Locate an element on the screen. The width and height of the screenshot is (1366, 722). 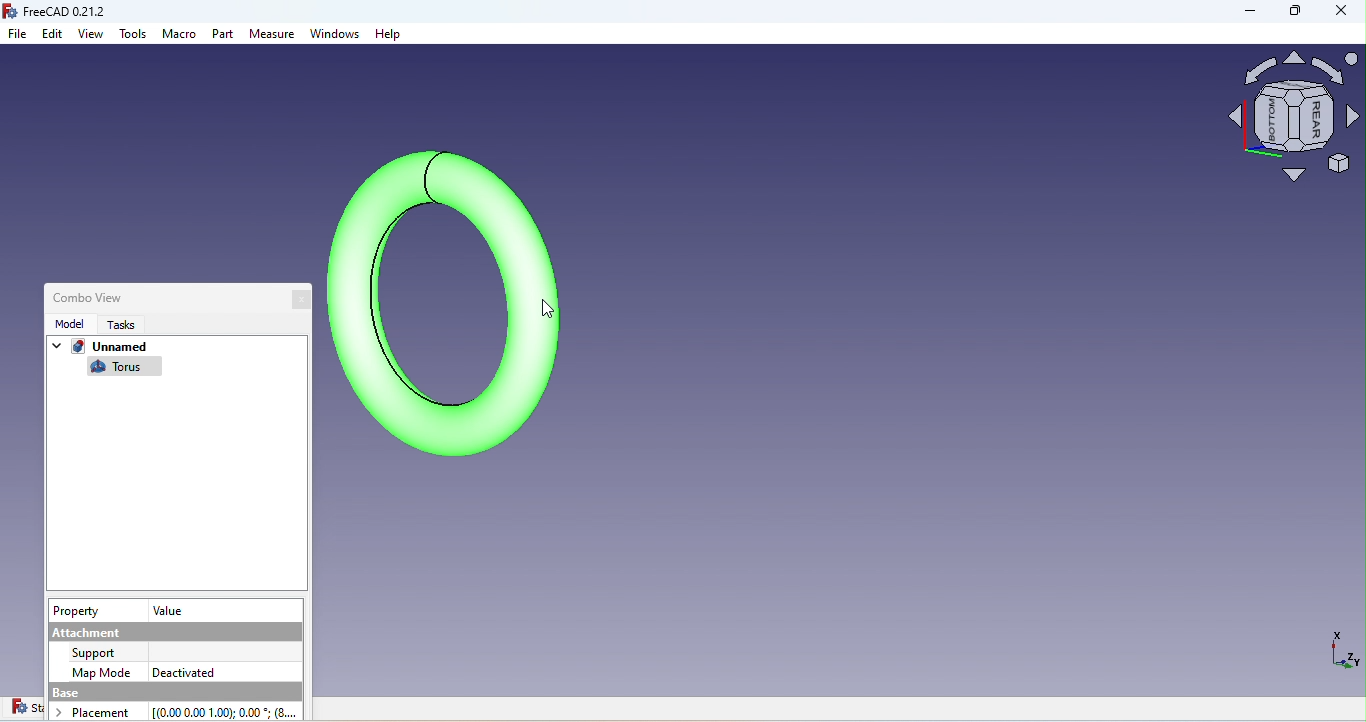
Windows is located at coordinates (336, 36).